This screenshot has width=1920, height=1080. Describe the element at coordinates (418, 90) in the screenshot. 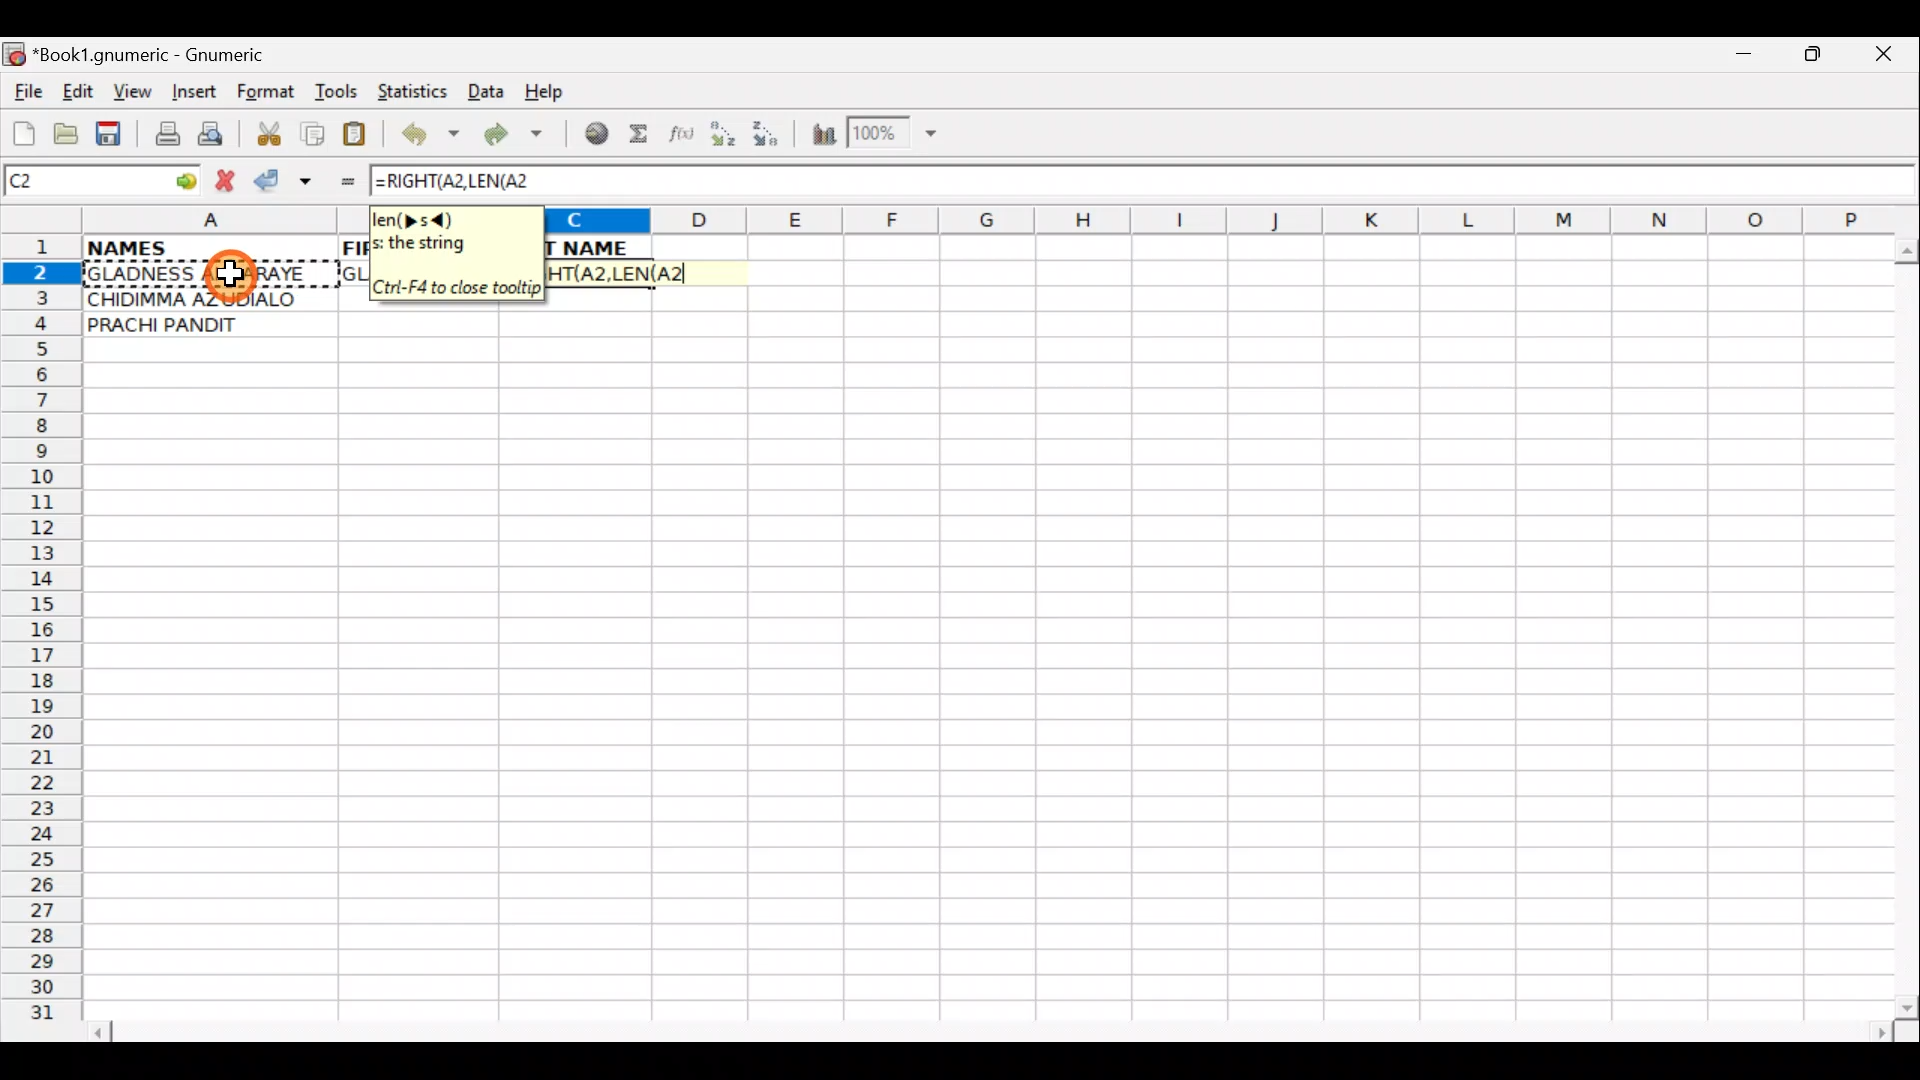

I see `Statistics` at that location.